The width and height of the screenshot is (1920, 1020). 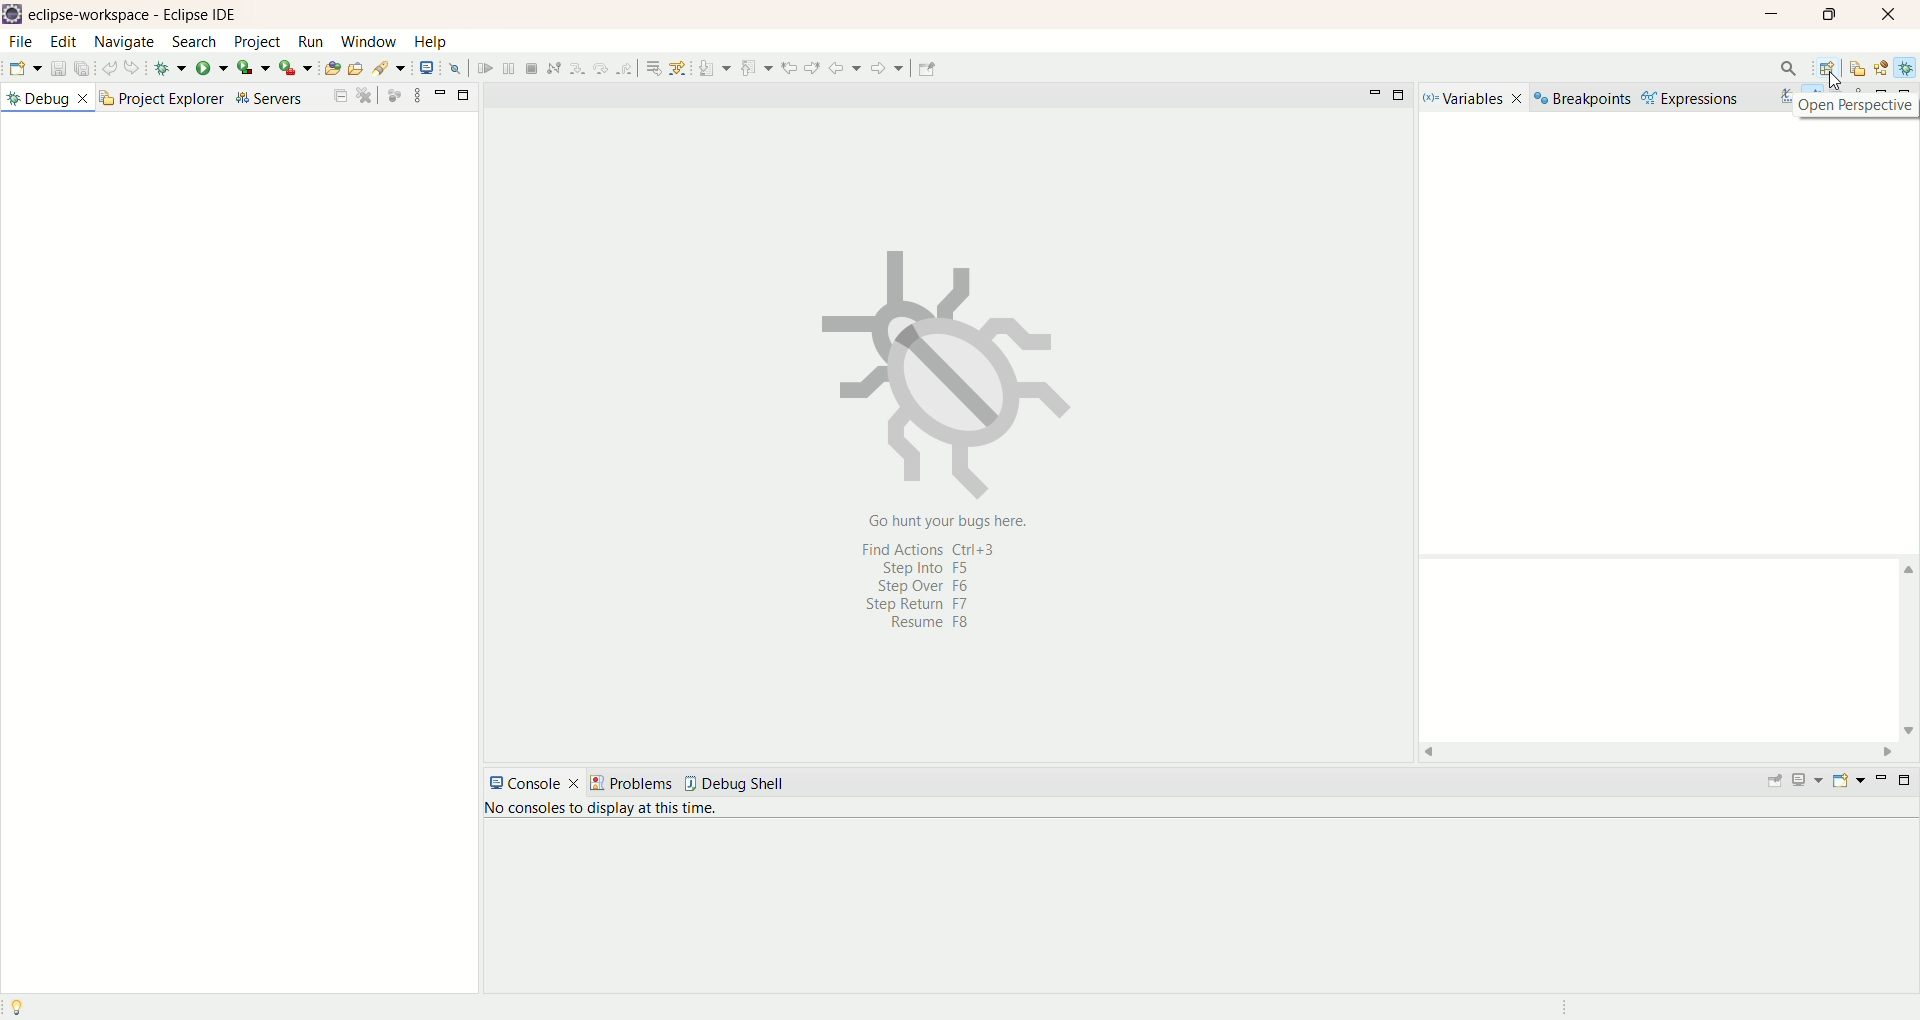 What do you see at coordinates (895, 67) in the screenshot?
I see `previous annotation` at bounding box center [895, 67].